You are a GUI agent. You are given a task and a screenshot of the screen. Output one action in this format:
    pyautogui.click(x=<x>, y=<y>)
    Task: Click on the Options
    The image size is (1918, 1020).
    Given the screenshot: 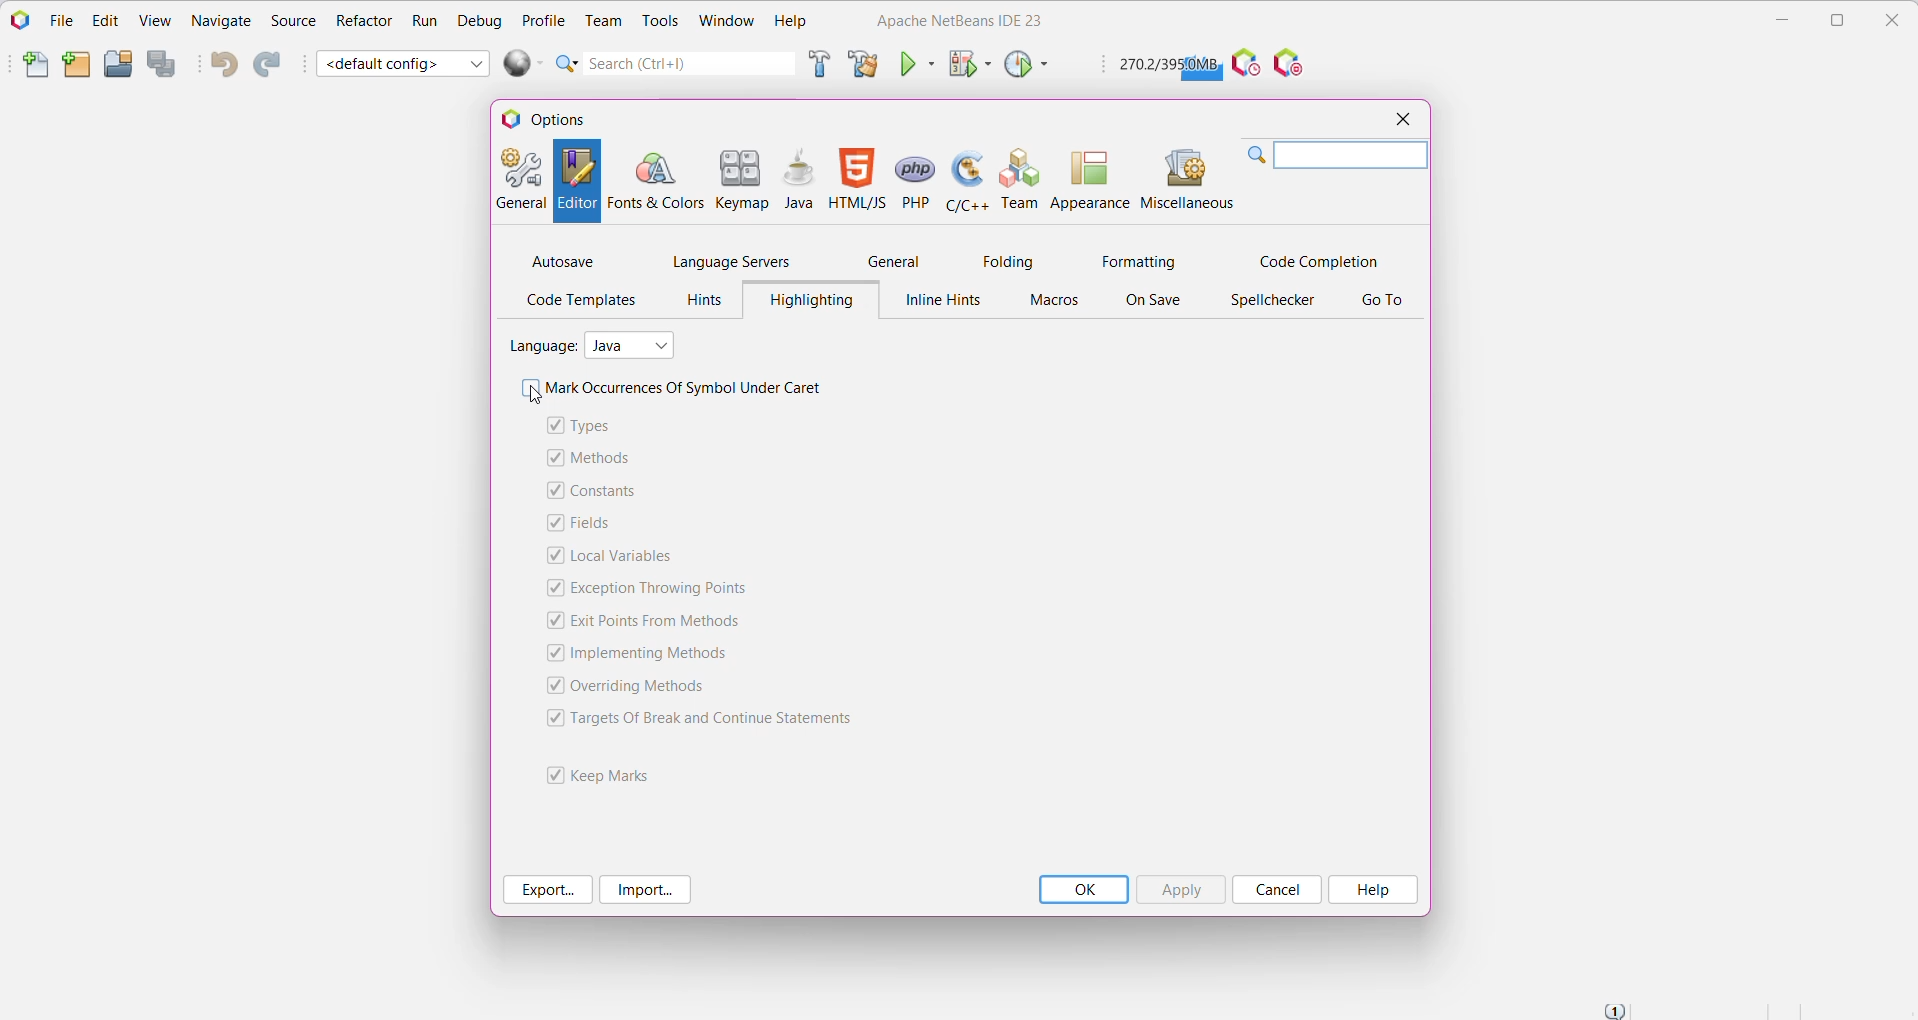 What is the action you would take?
    pyautogui.click(x=568, y=119)
    